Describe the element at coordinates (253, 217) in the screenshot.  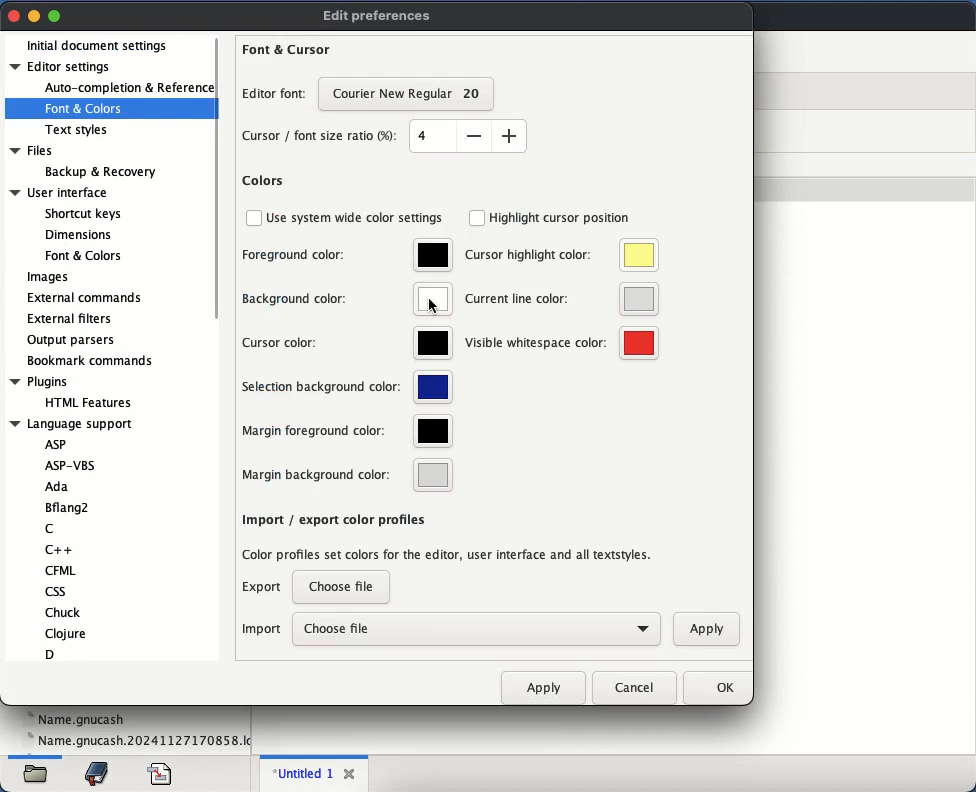
I see `checkbox` at that location.